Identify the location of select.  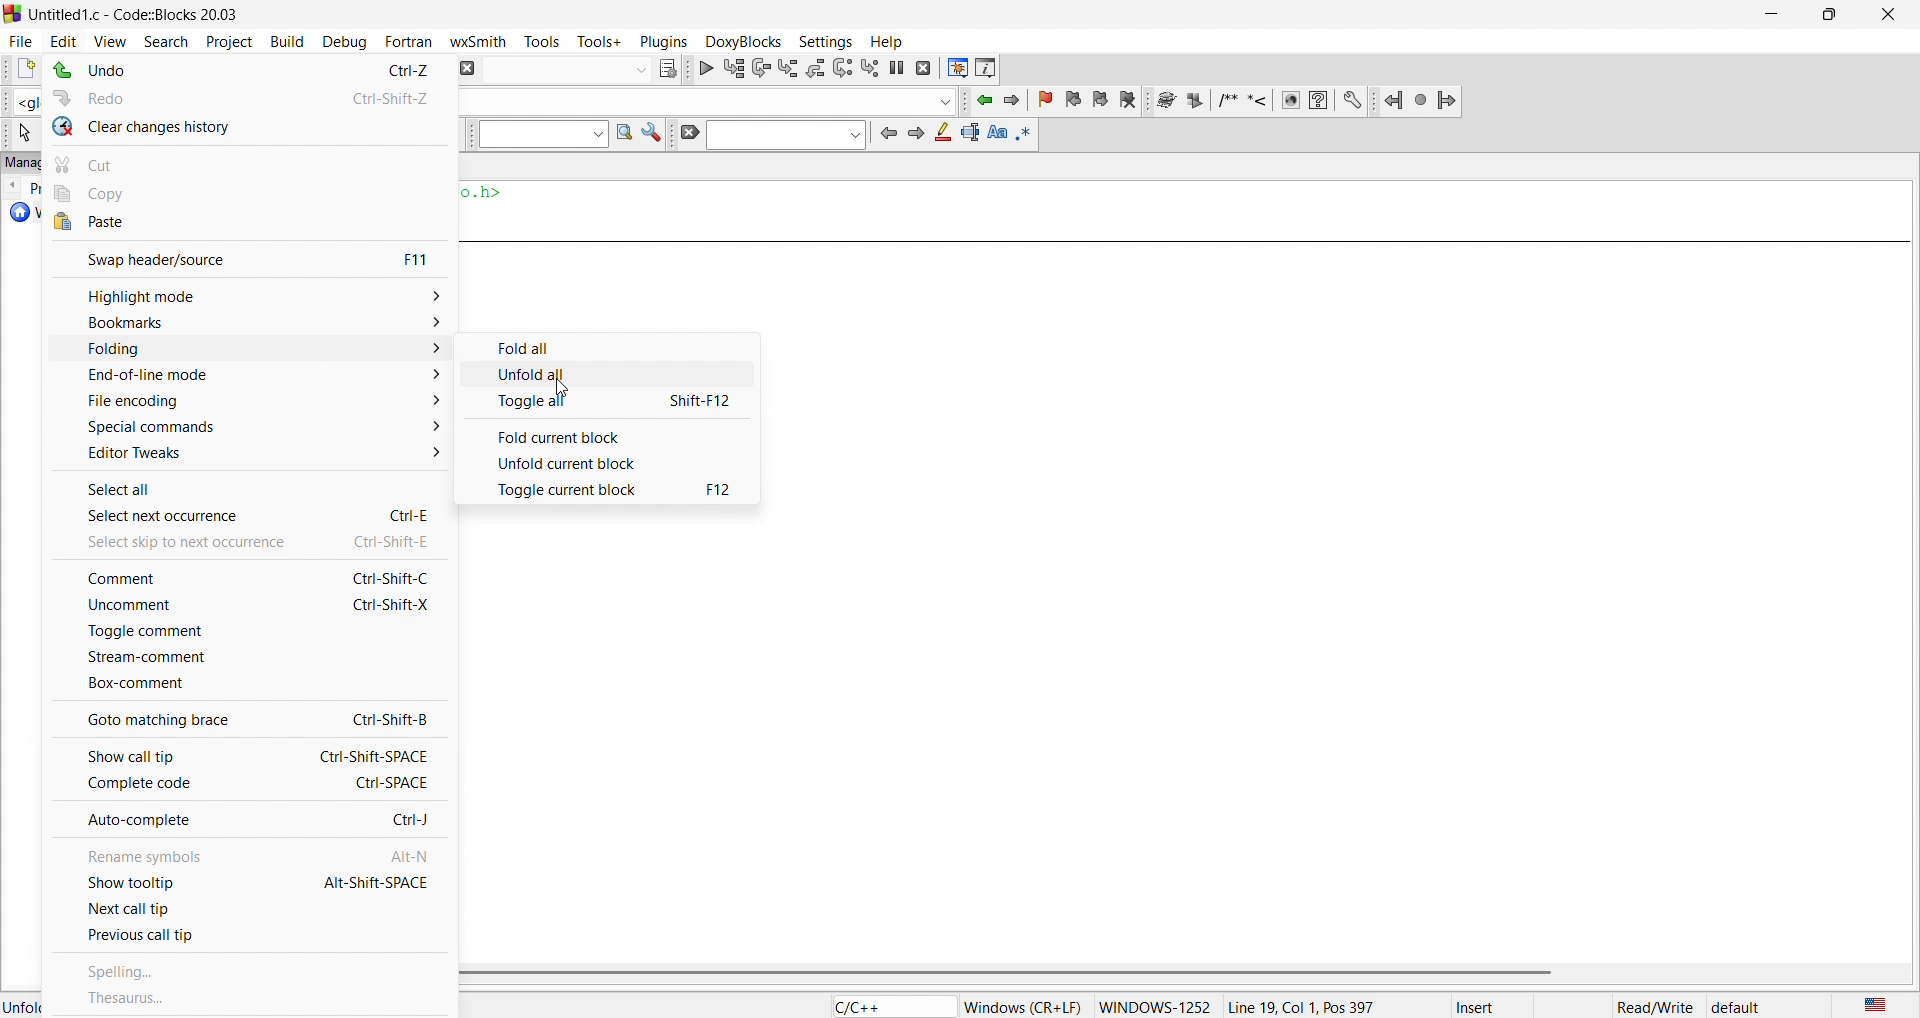
(21, 133).